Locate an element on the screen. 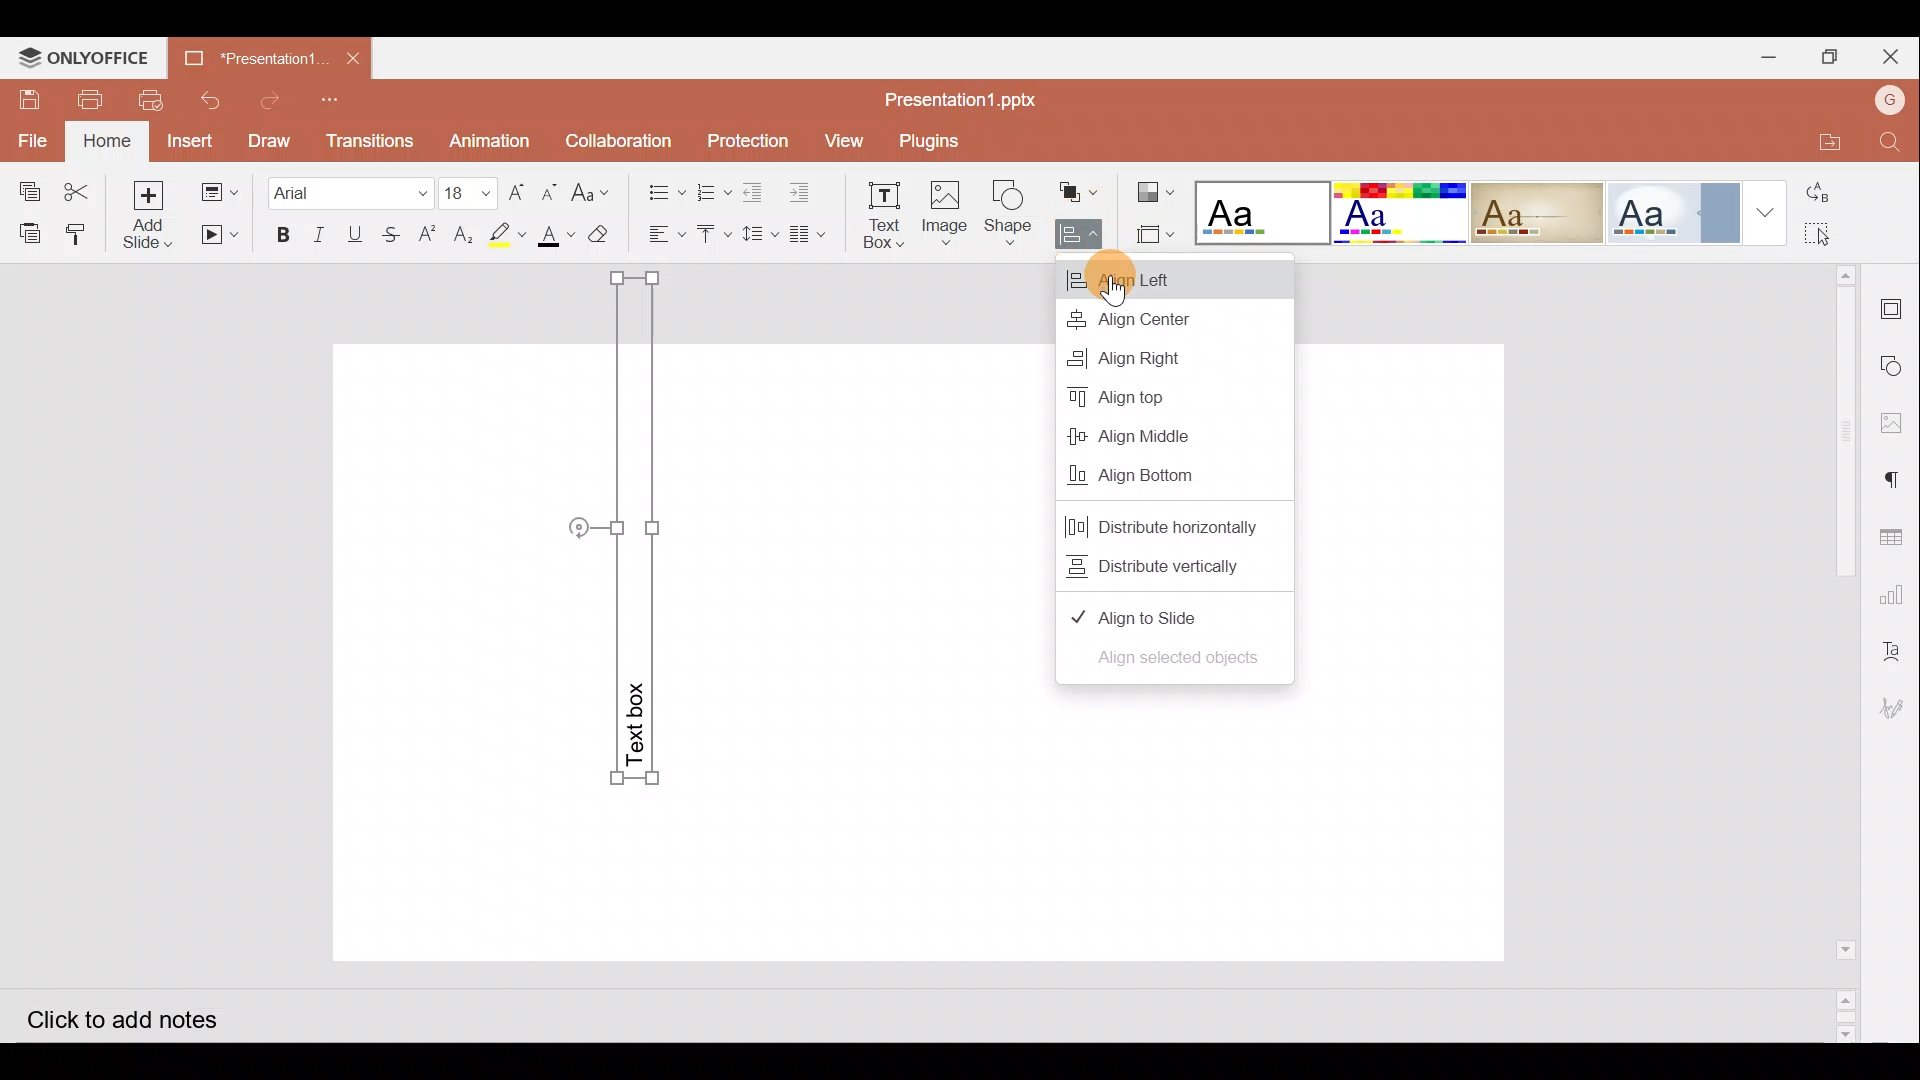  Official is located at coordinates (1673, 211).